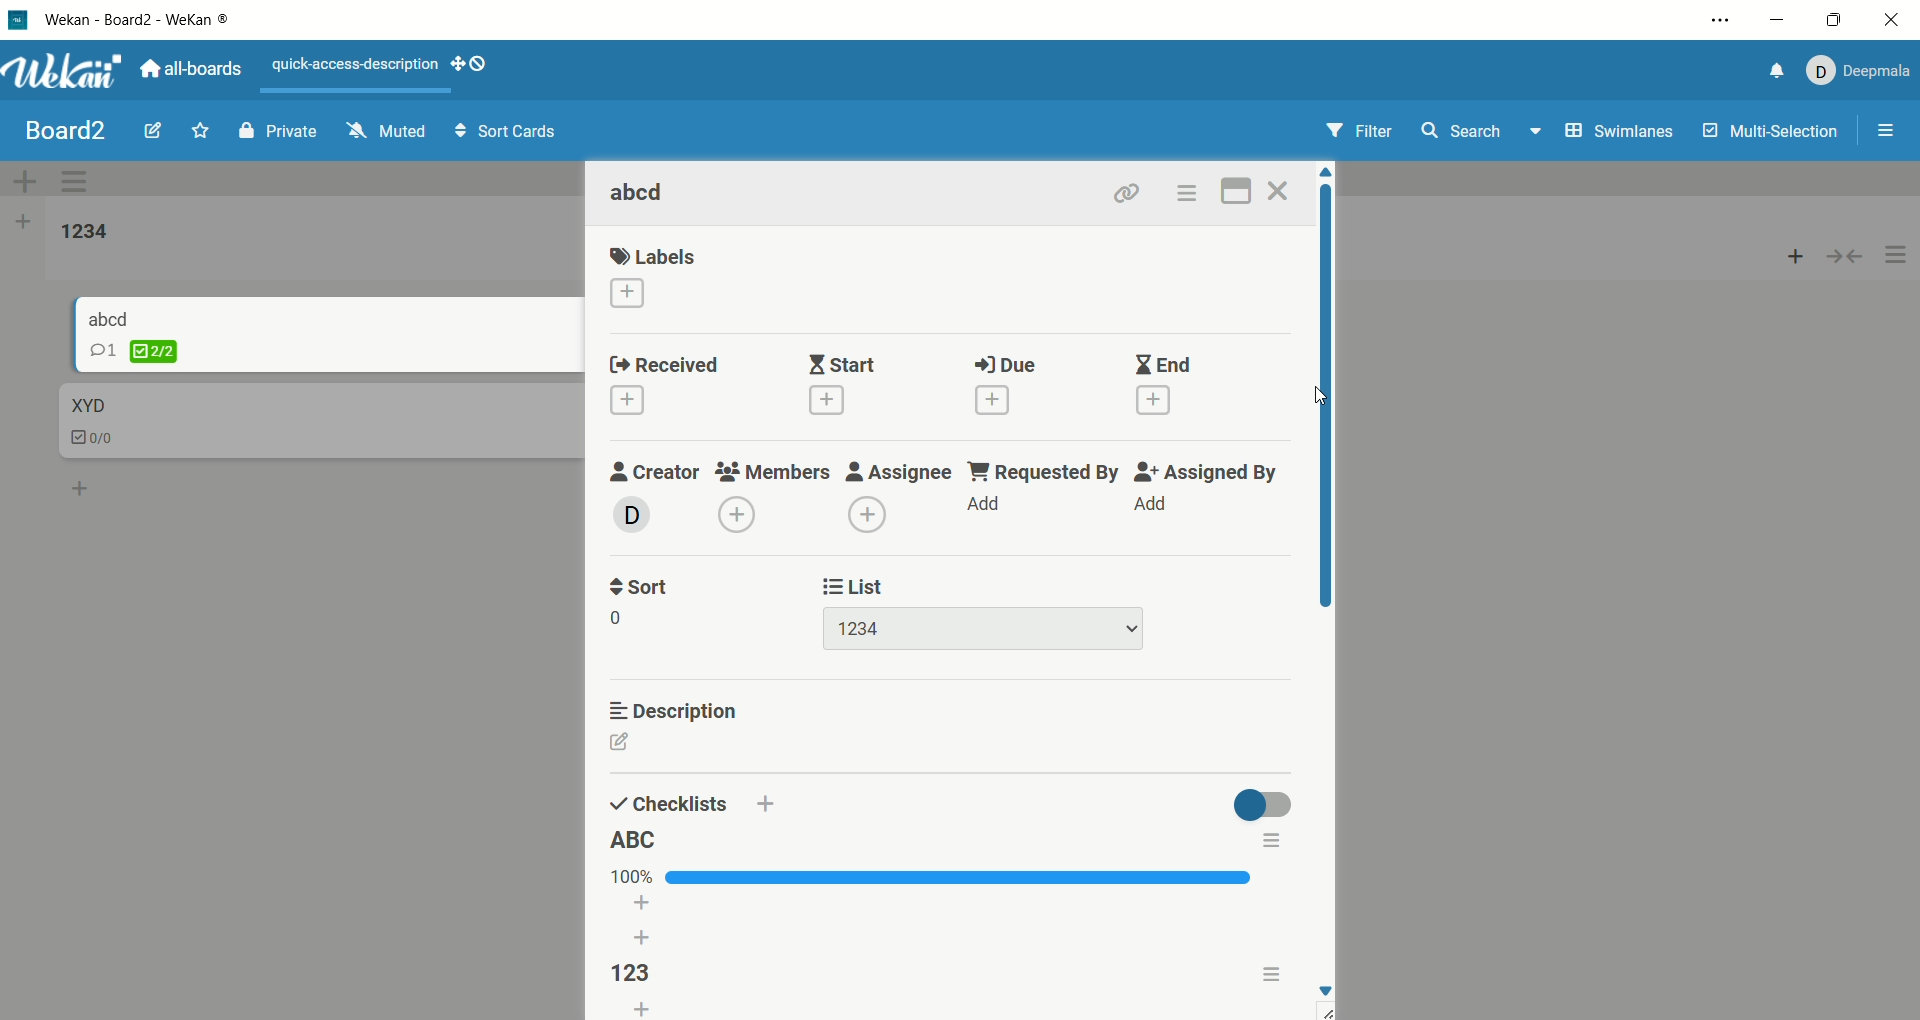 The height and width of the screenshot is (1020, 1920). Describe the element at coordinates (856, 585) in the screenshot. I see `list` at that location.